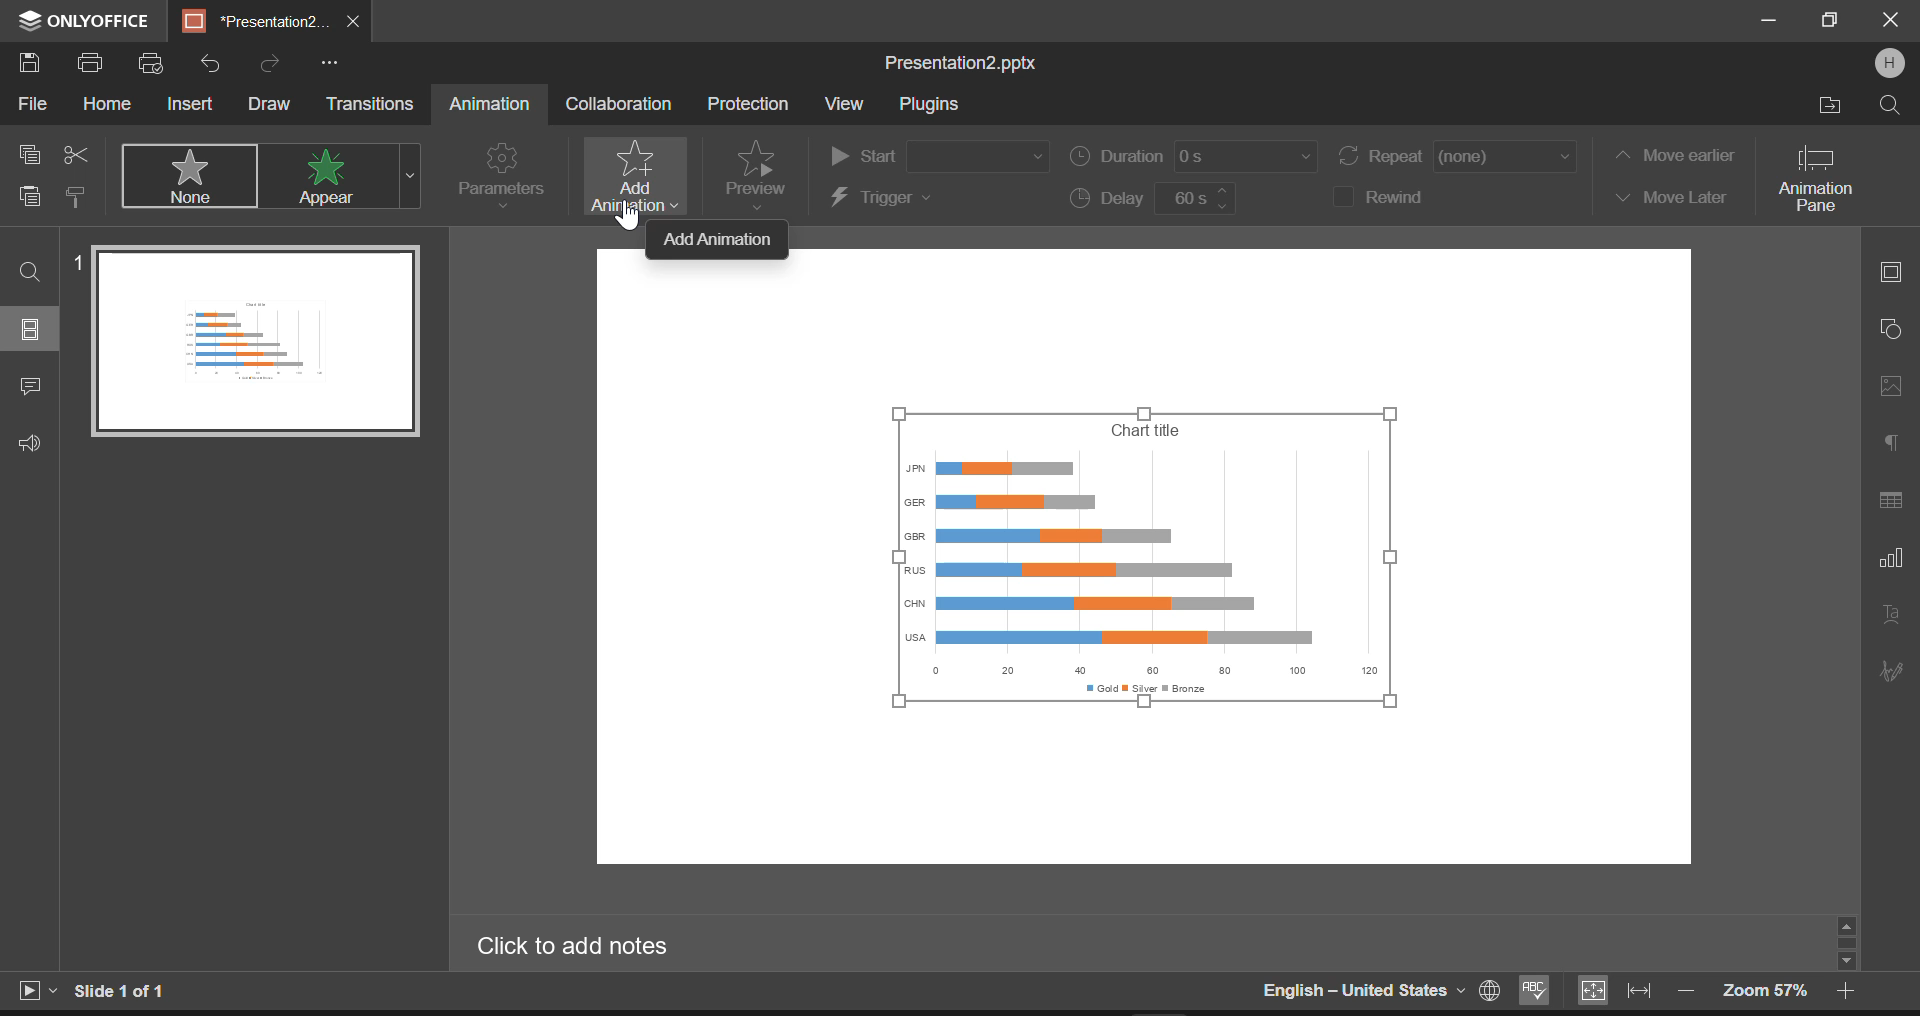  What do you see at coordinates (76, 151) in the screenshot?
I see `Cut` at bounding box center [76, 151].